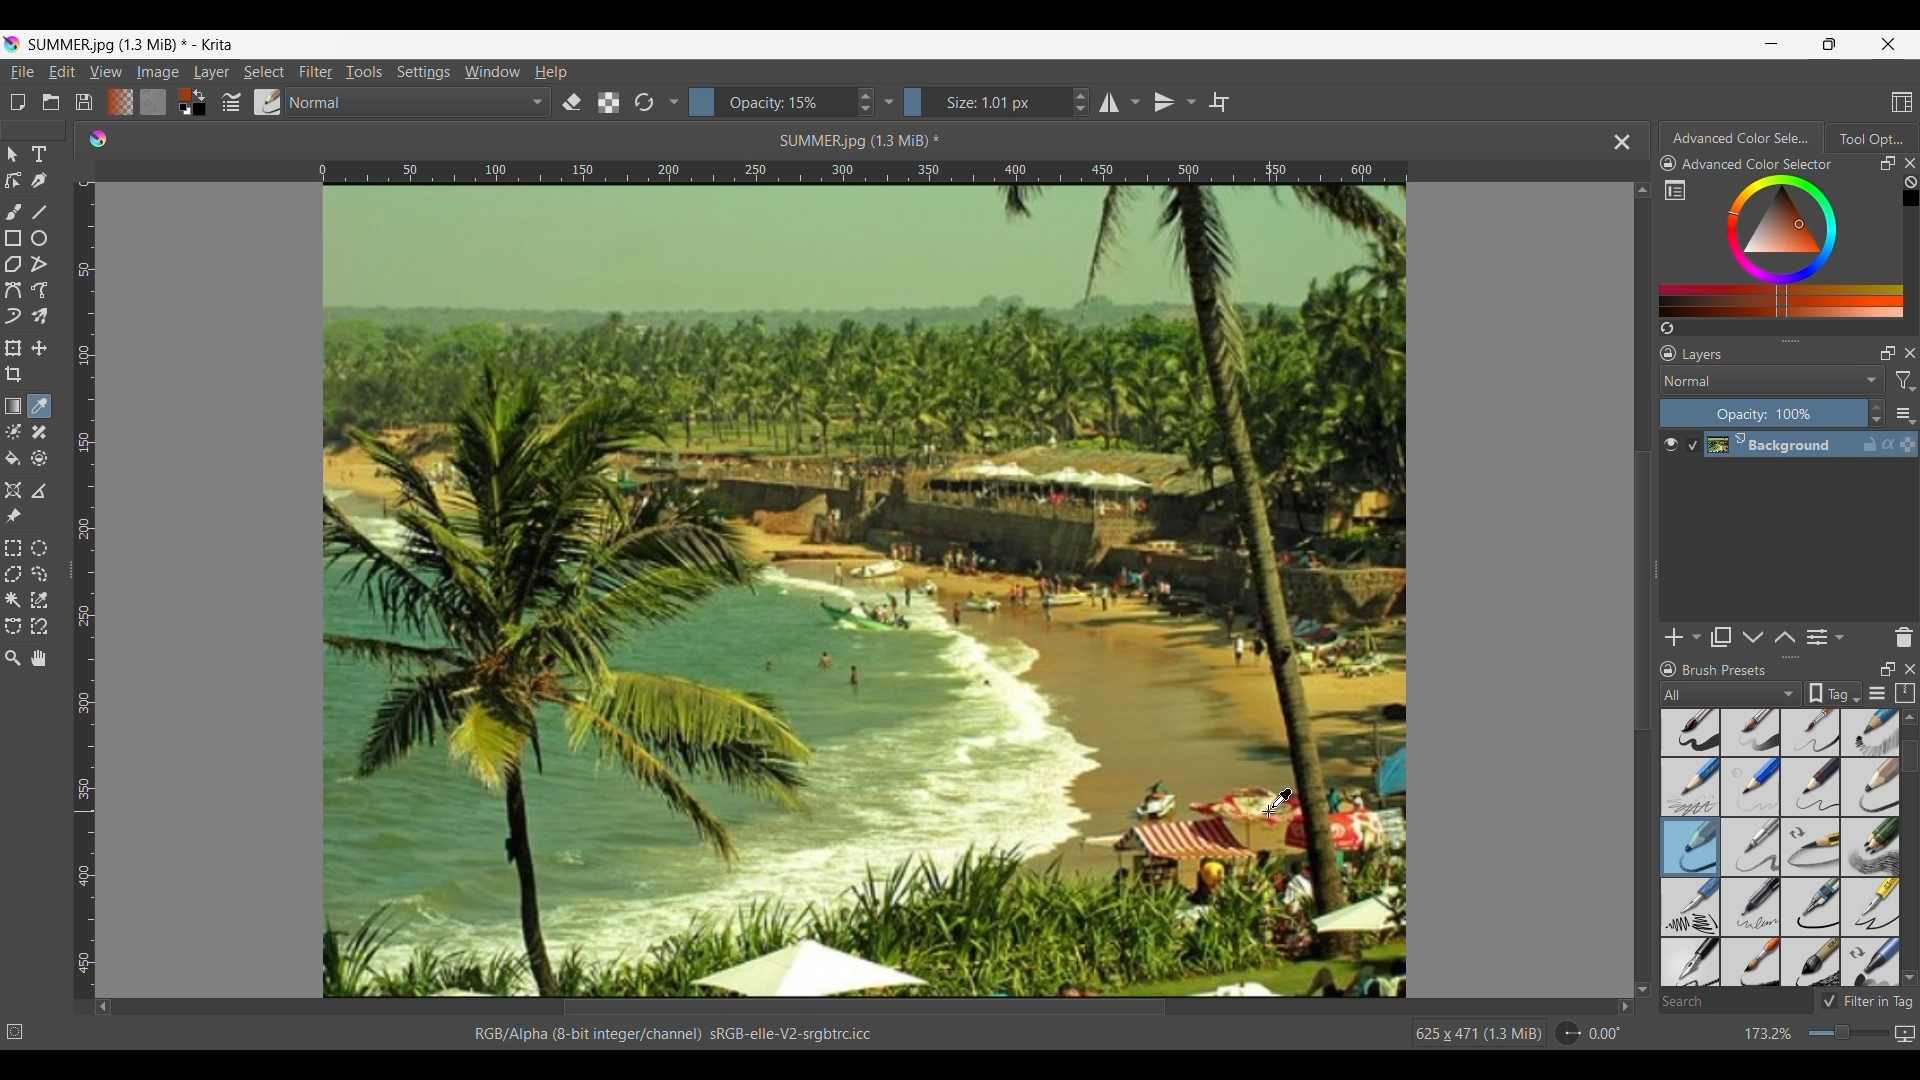 The width and height of the screenshot is (1920, 1080). I want to click on Rectangle tool, so click(14, 238).